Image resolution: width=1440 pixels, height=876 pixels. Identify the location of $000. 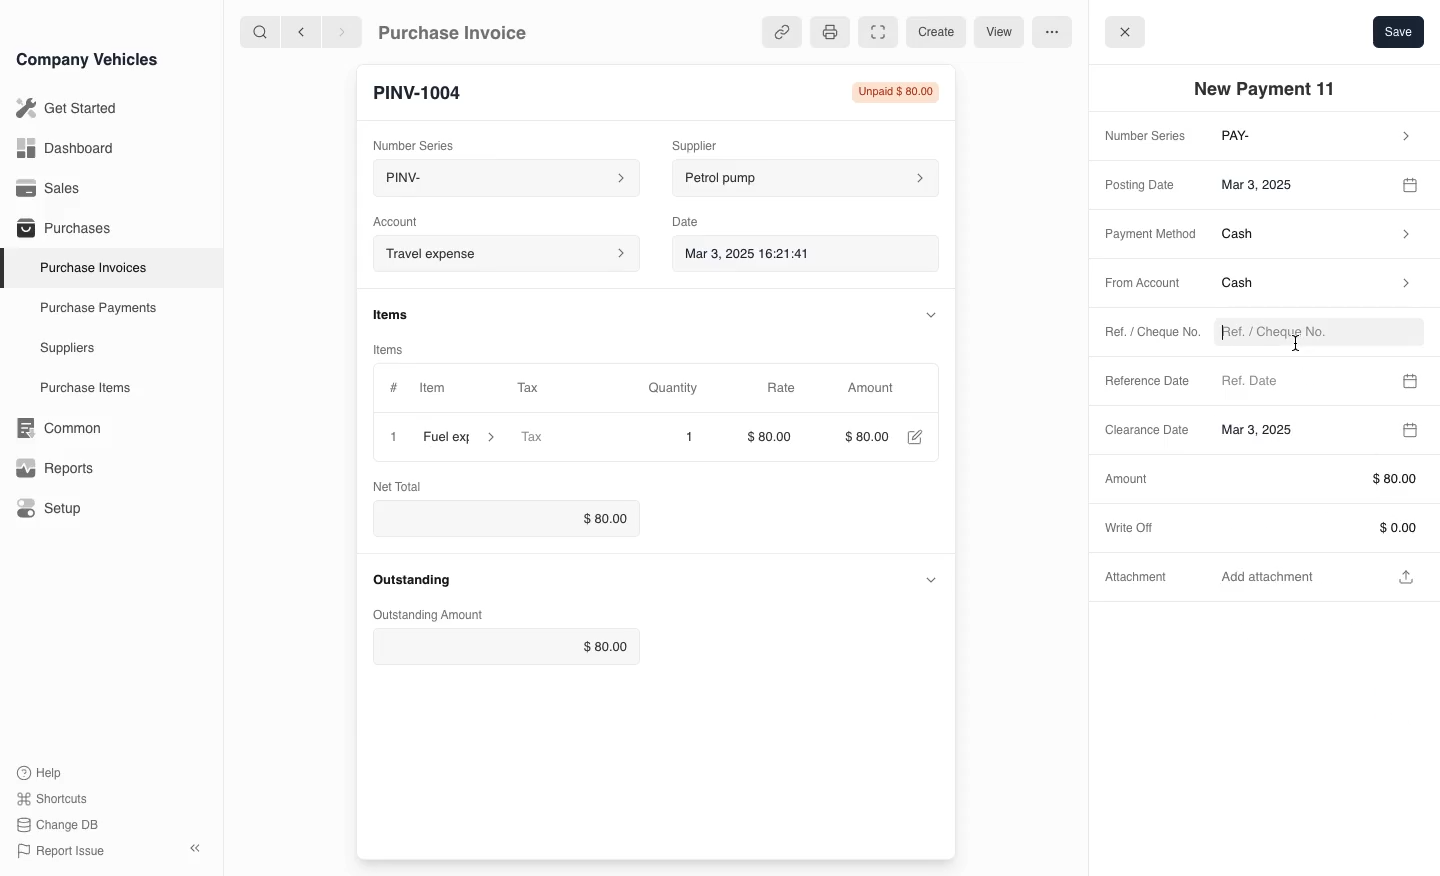
(866, 437).